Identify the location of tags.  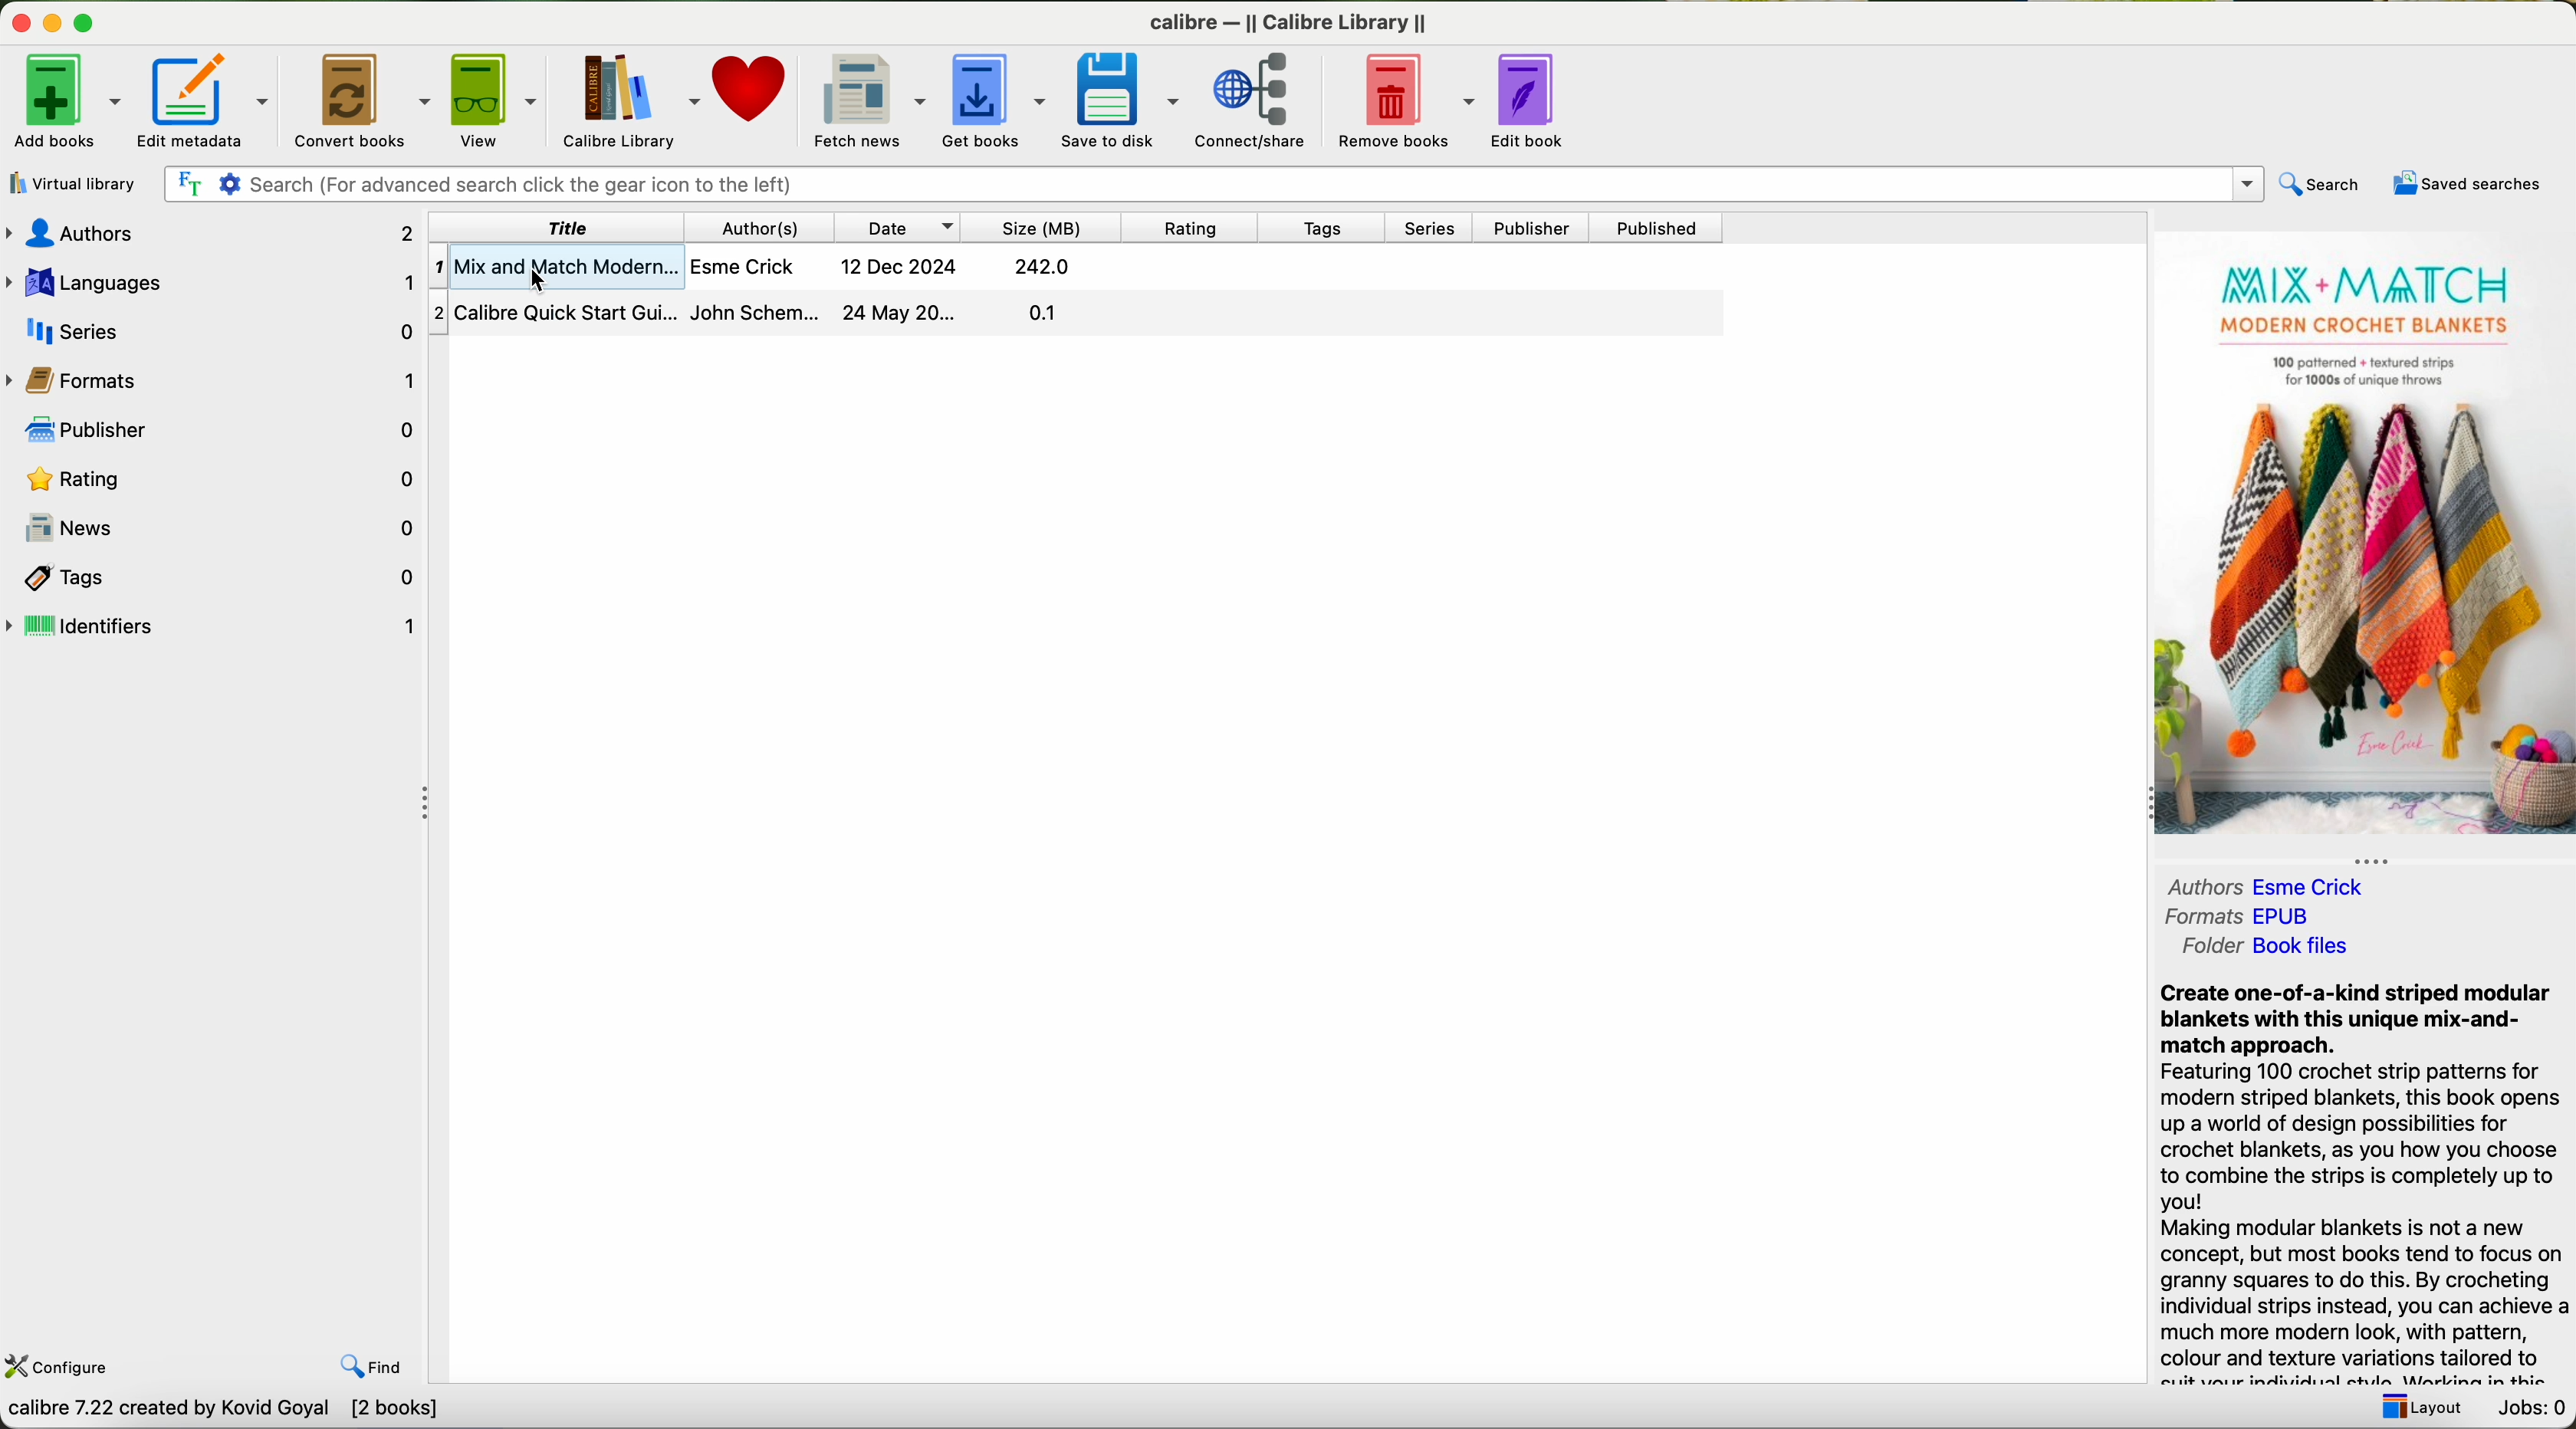
(1318, 229).